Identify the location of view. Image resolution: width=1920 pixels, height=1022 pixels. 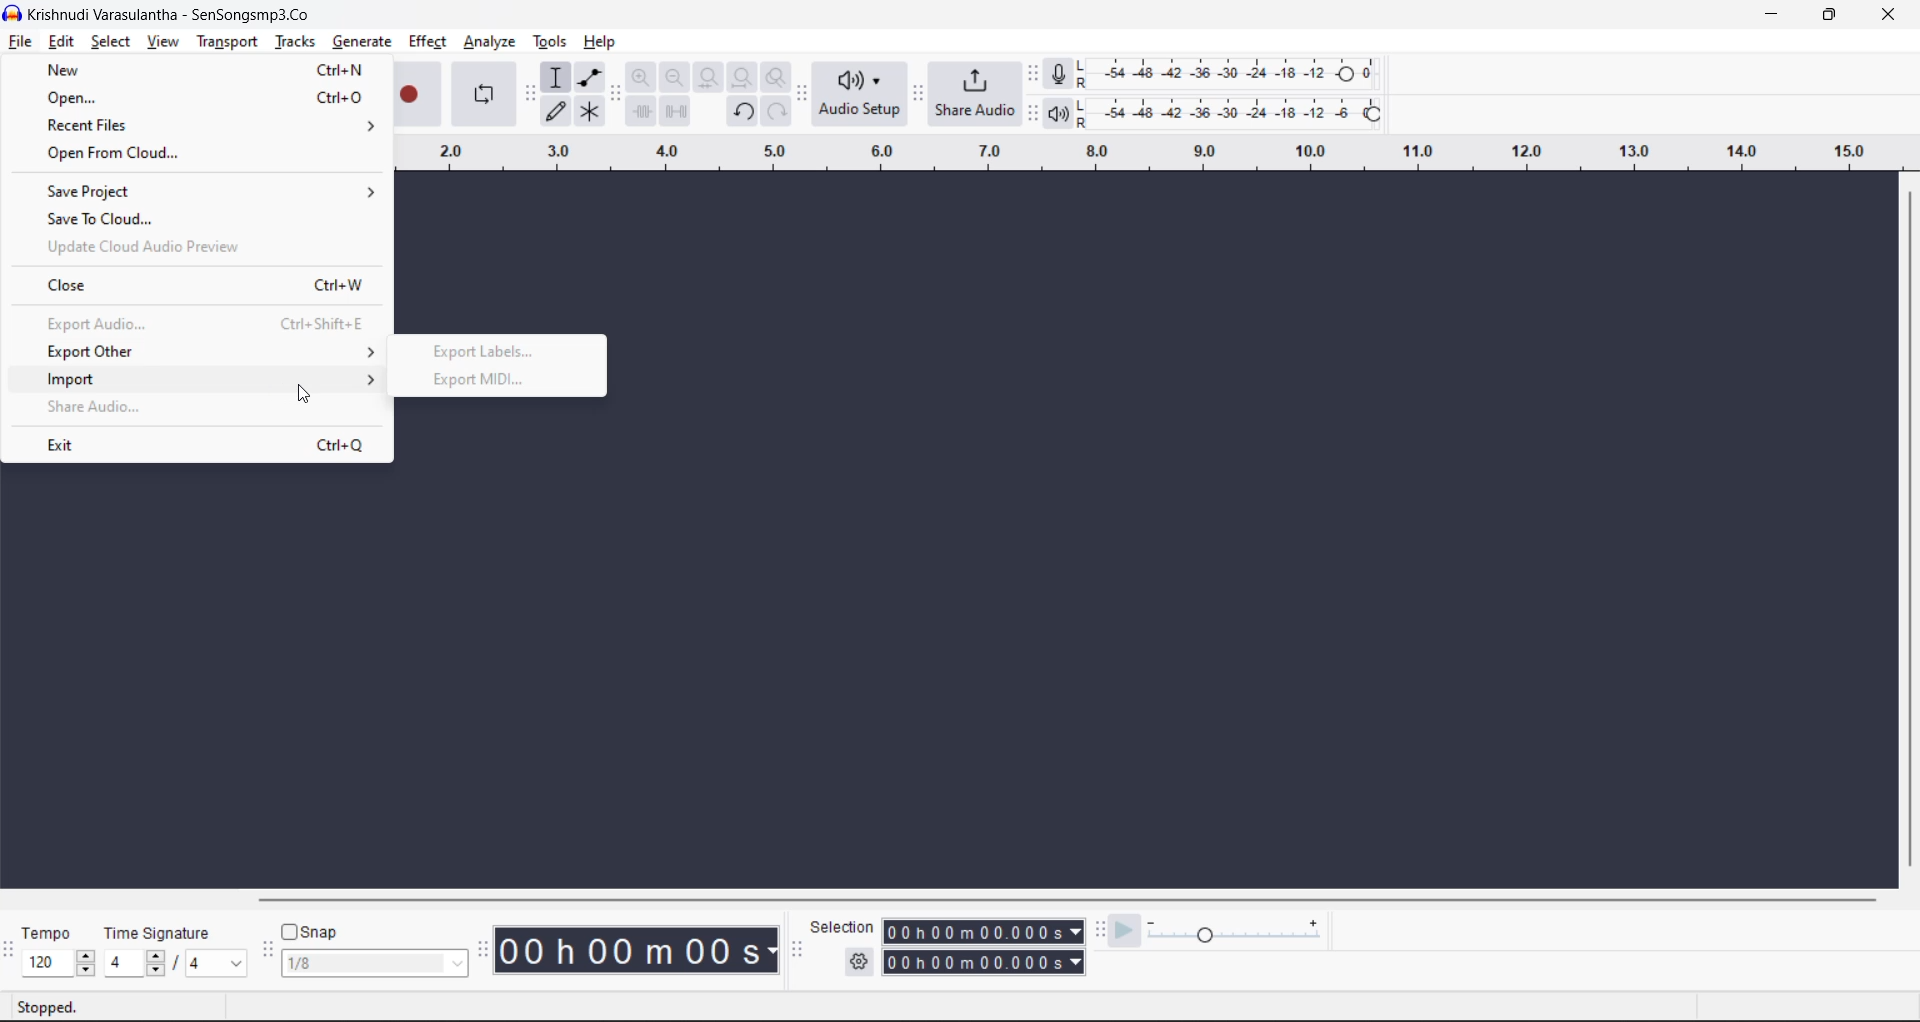
(166, 42).